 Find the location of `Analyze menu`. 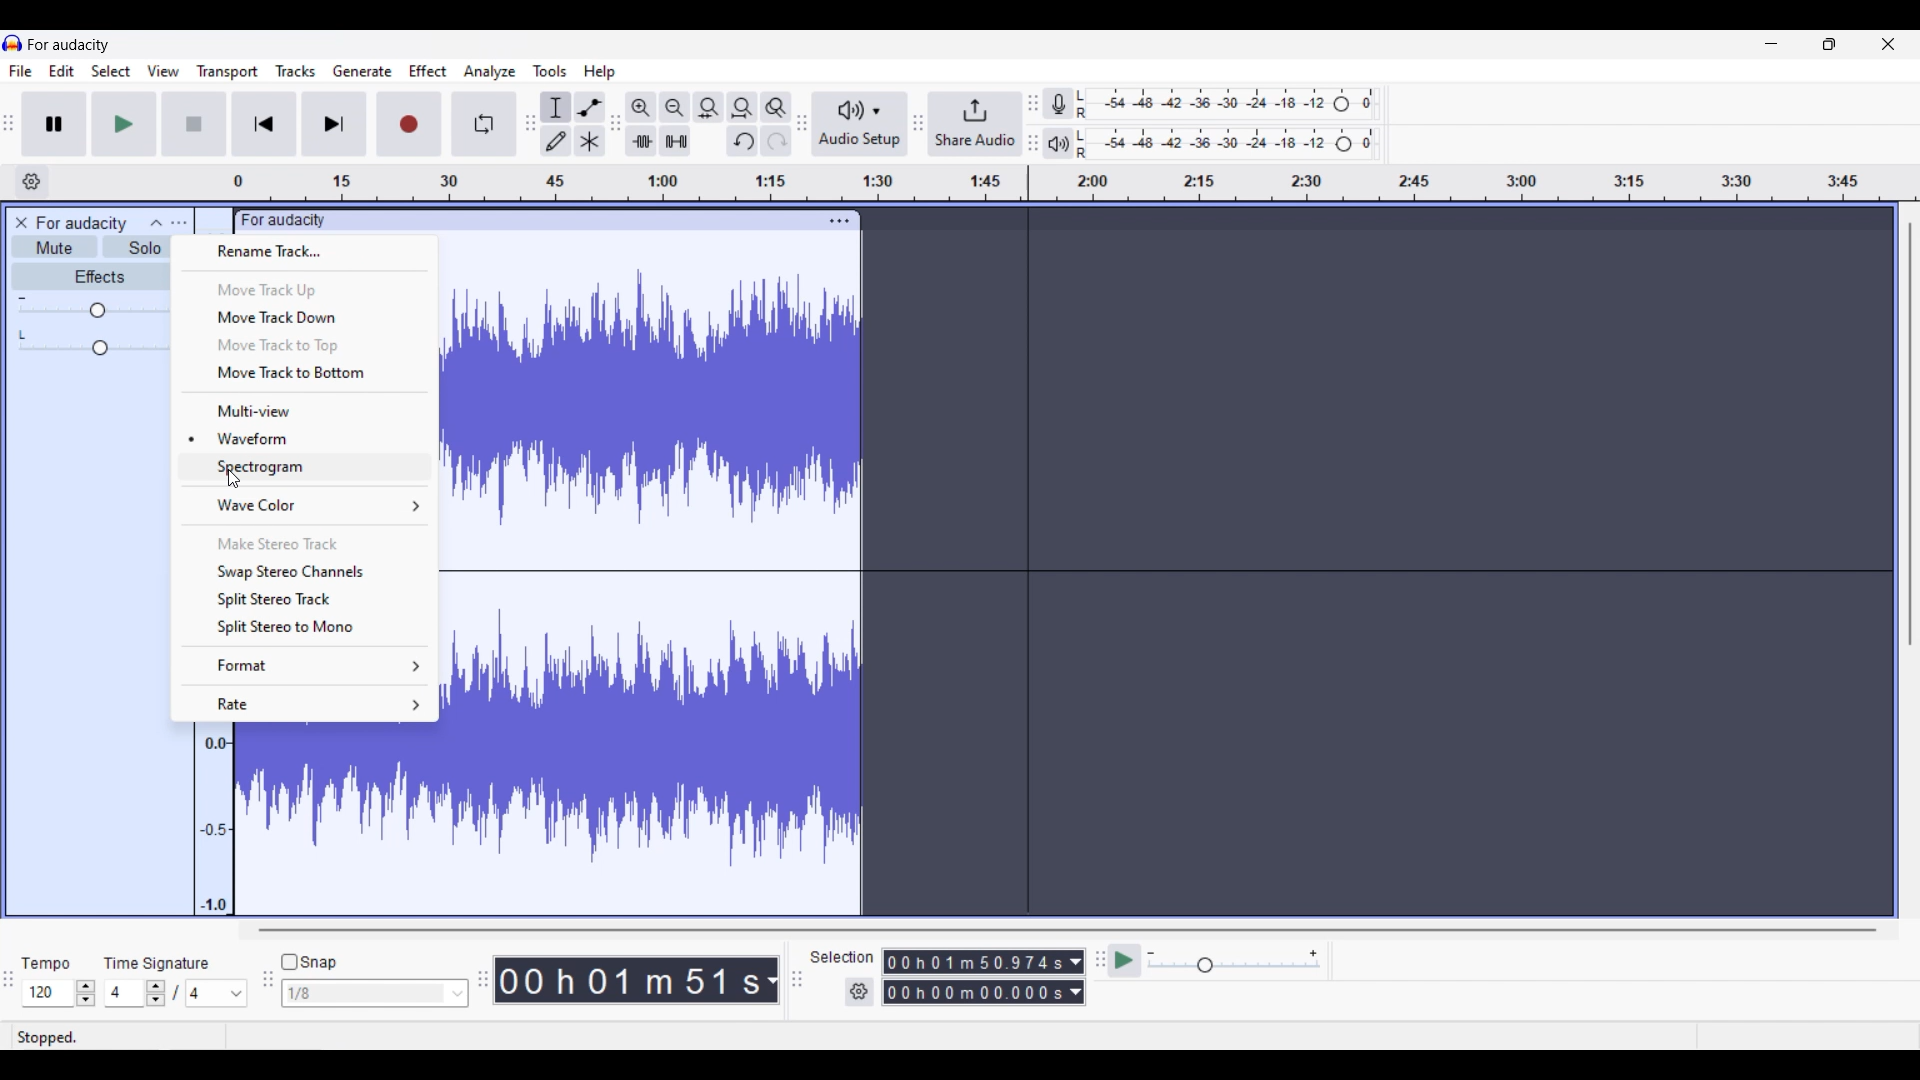

Analyze menu is located at coordinates (490, 72).